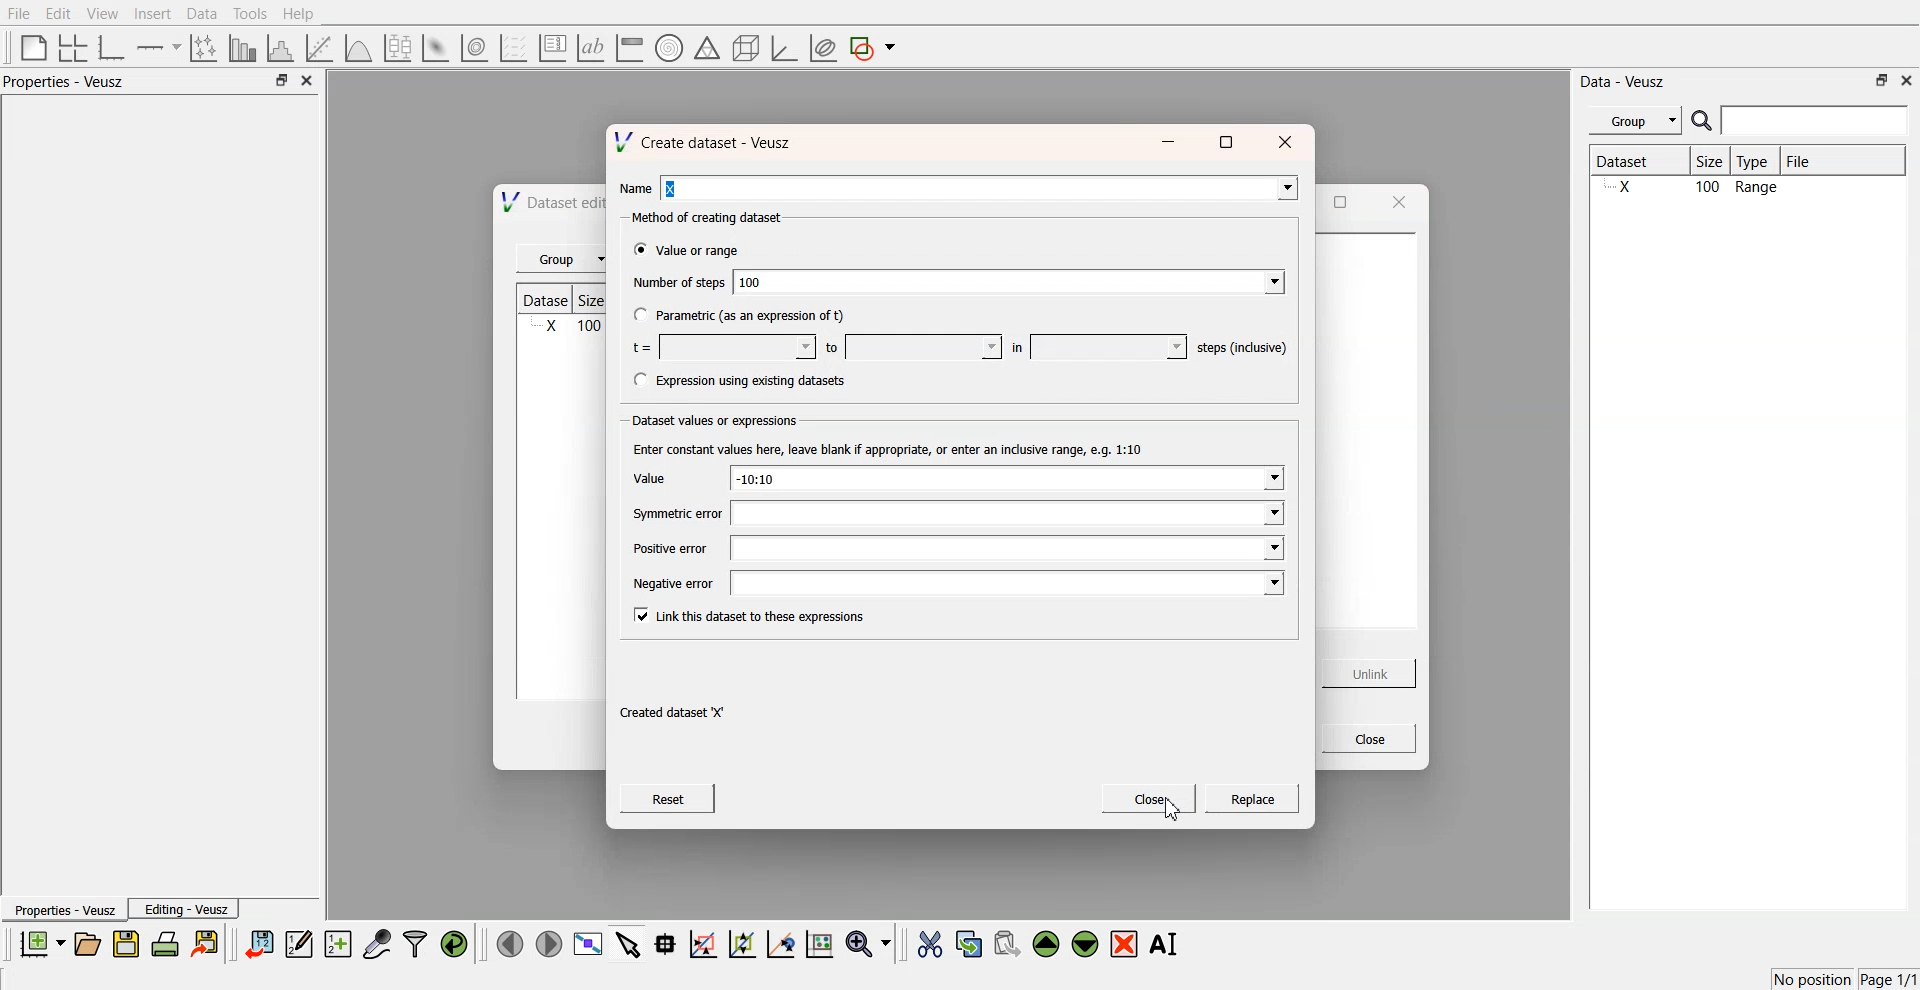 The height and width of the screenshot is (990, 1920). I want to click on draw a rectangle on zoom graph axes, so click(702, 942).